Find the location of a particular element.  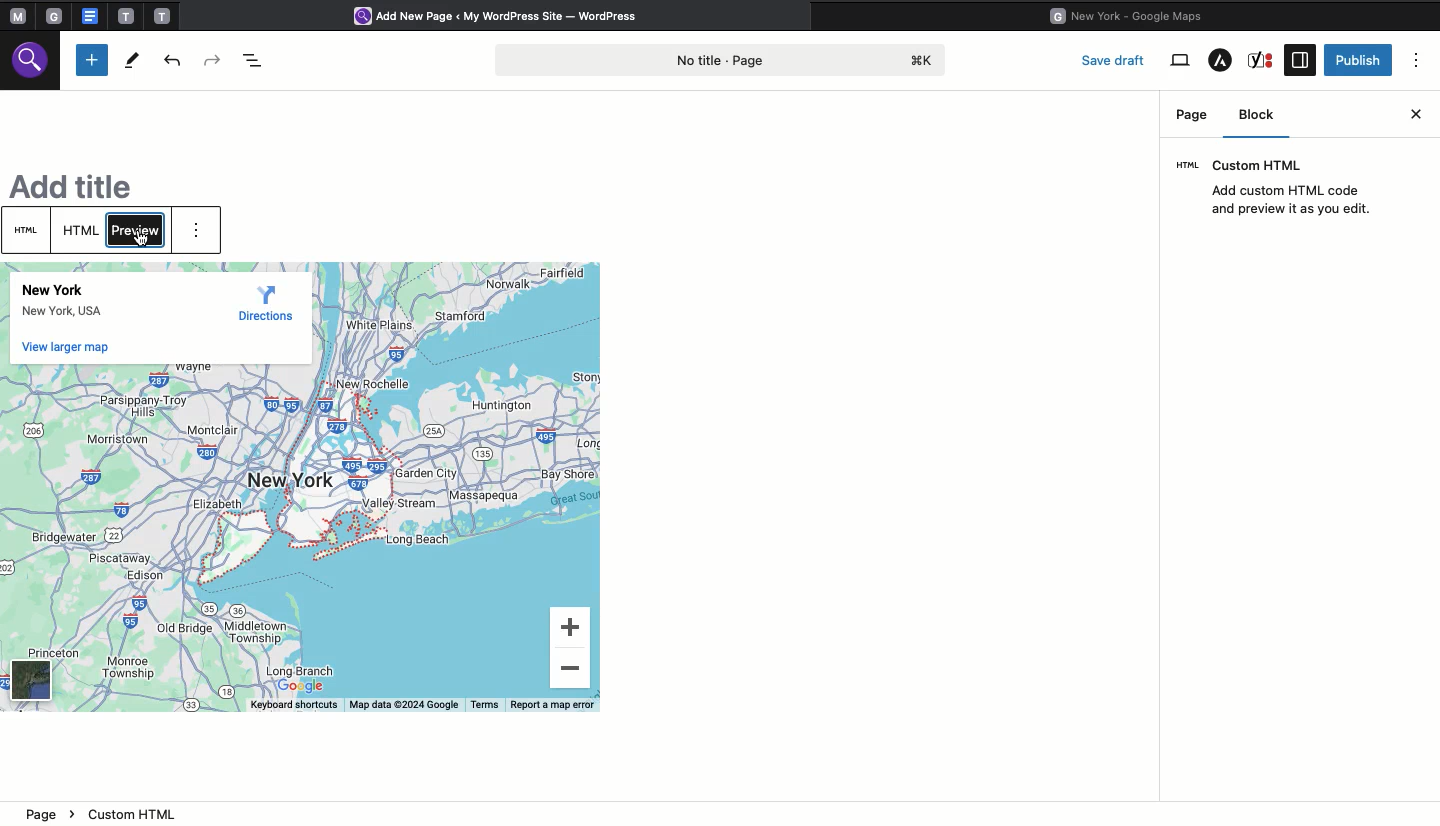

google doc is located at coordinates (89, 15).